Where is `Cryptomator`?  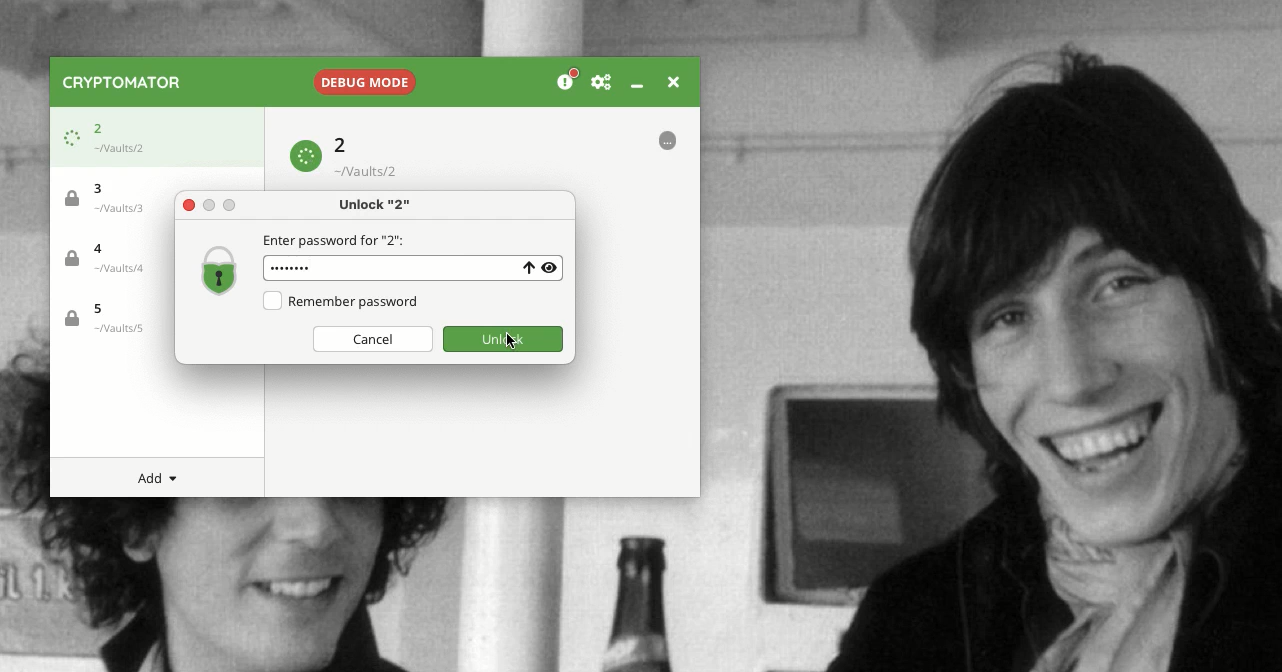 Cryptomator is located at coordinates (123, 82).